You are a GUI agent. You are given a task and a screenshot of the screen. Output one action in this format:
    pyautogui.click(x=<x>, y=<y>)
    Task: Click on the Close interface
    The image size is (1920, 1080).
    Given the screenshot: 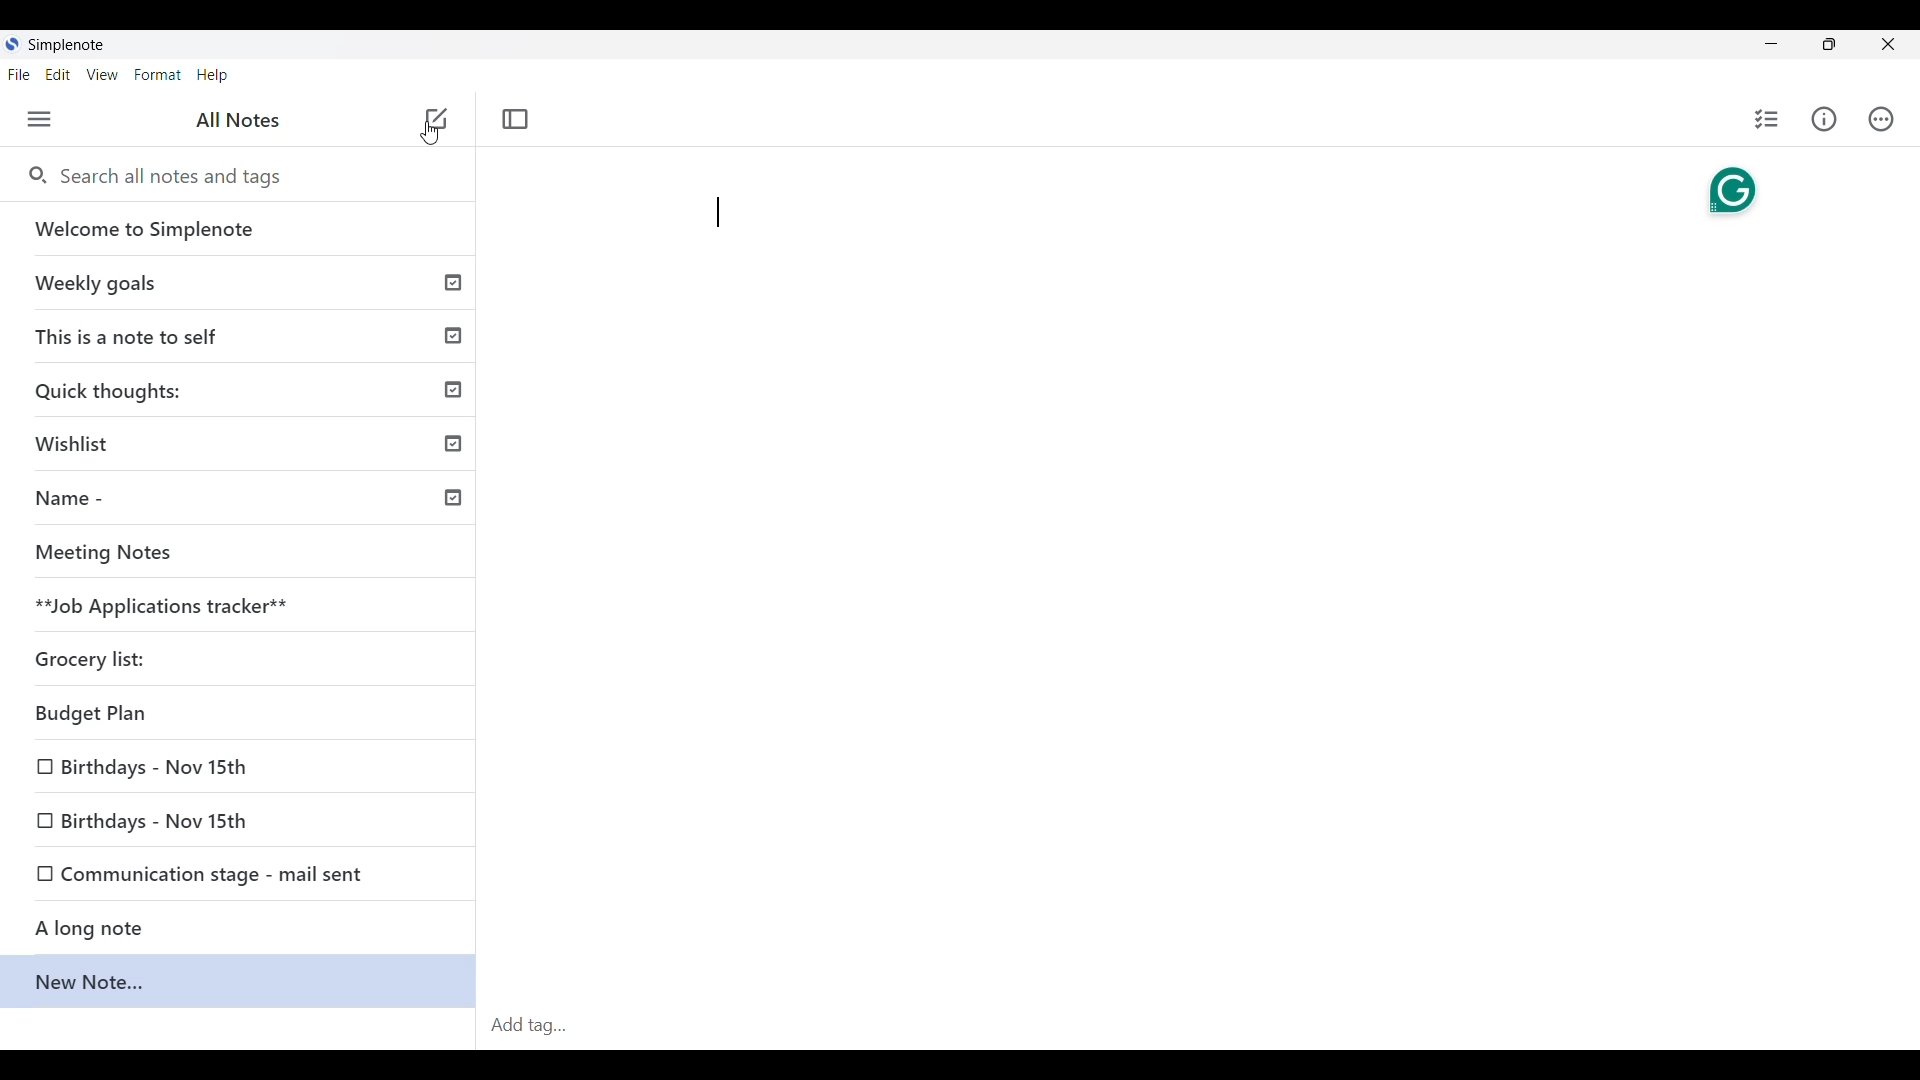 What is the action you would take?
    pyautogui.click(x=1887, y=44)
    